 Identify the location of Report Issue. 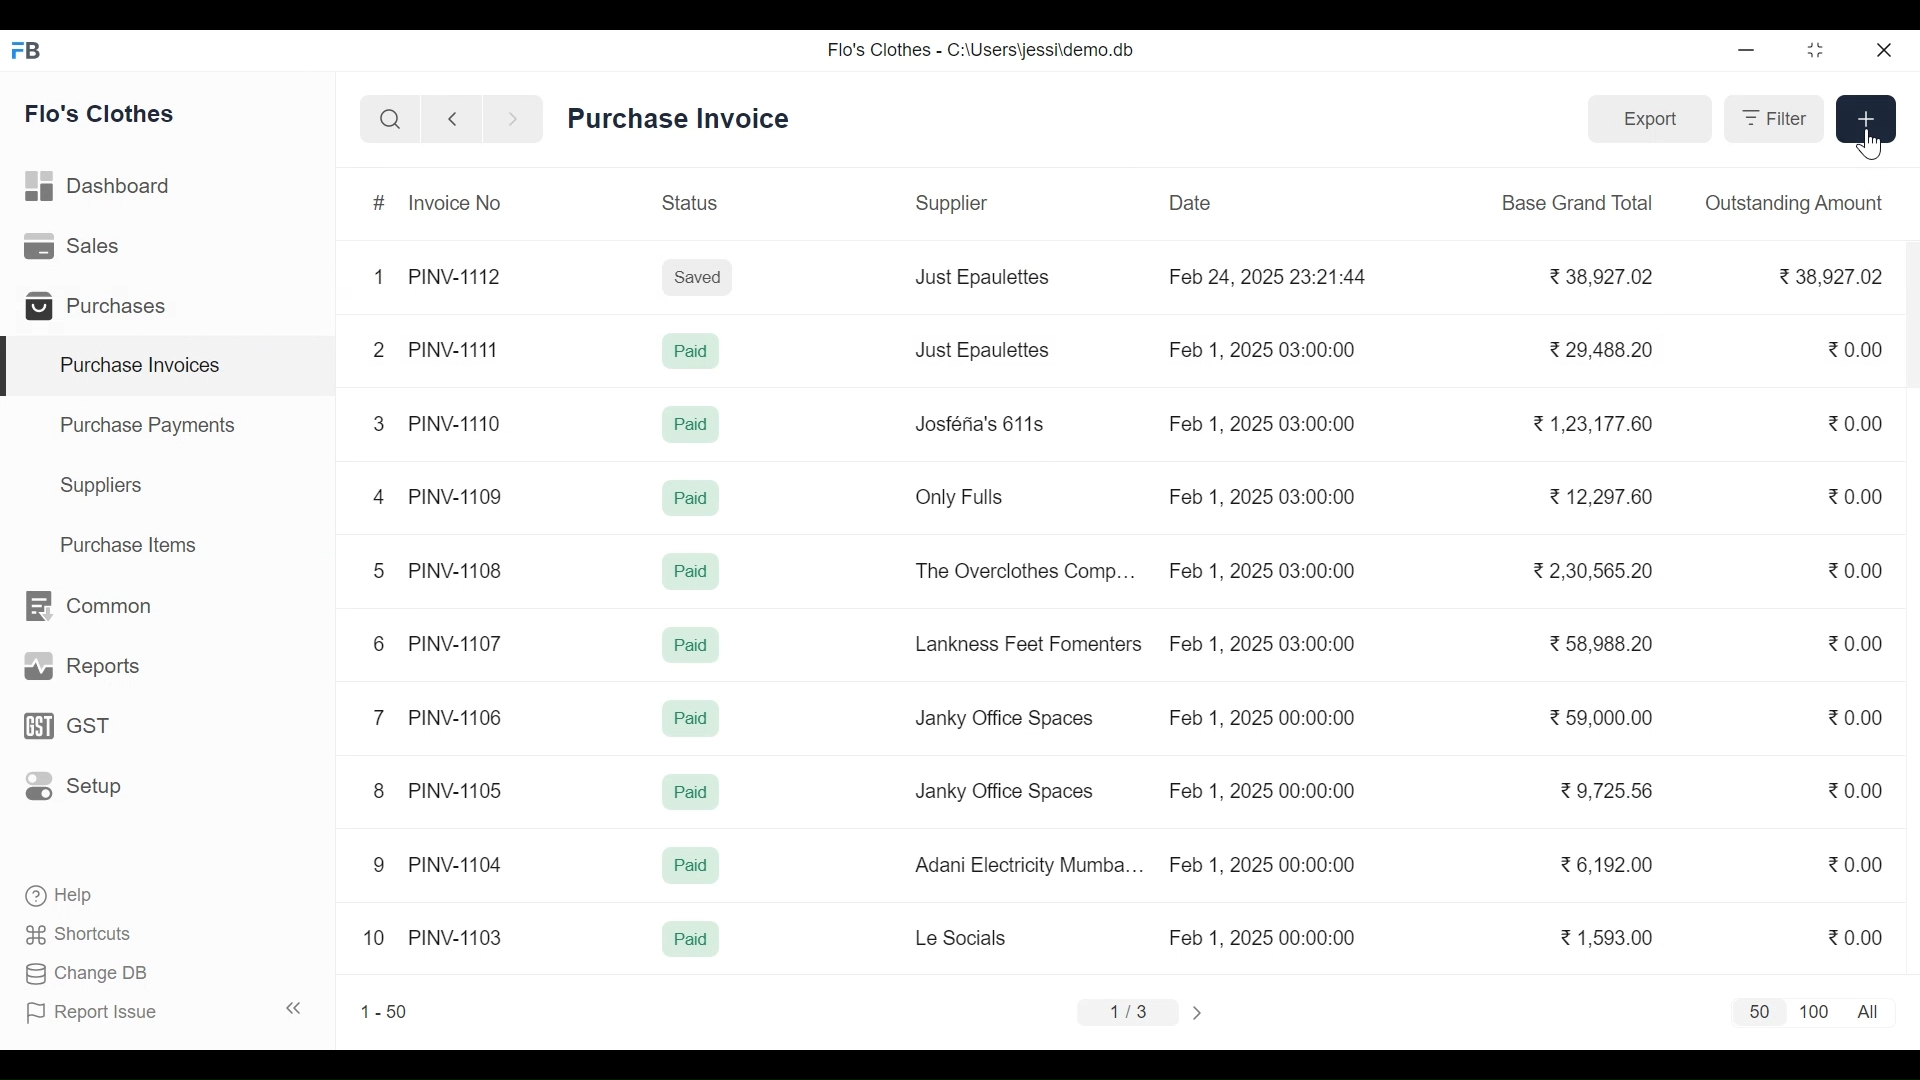
(166, 1010).